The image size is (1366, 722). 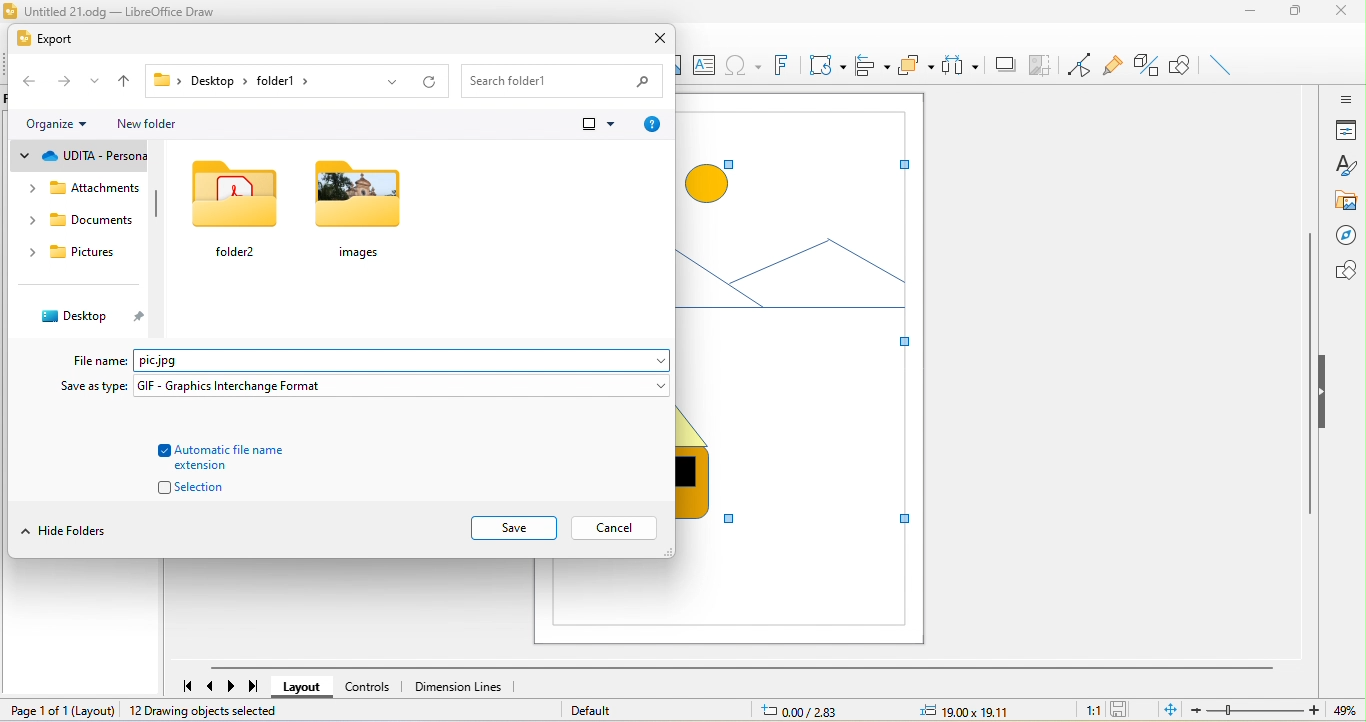 I want to click on Untitled 21.odg — LibreOffice Draw, so click(x=118, y=12).